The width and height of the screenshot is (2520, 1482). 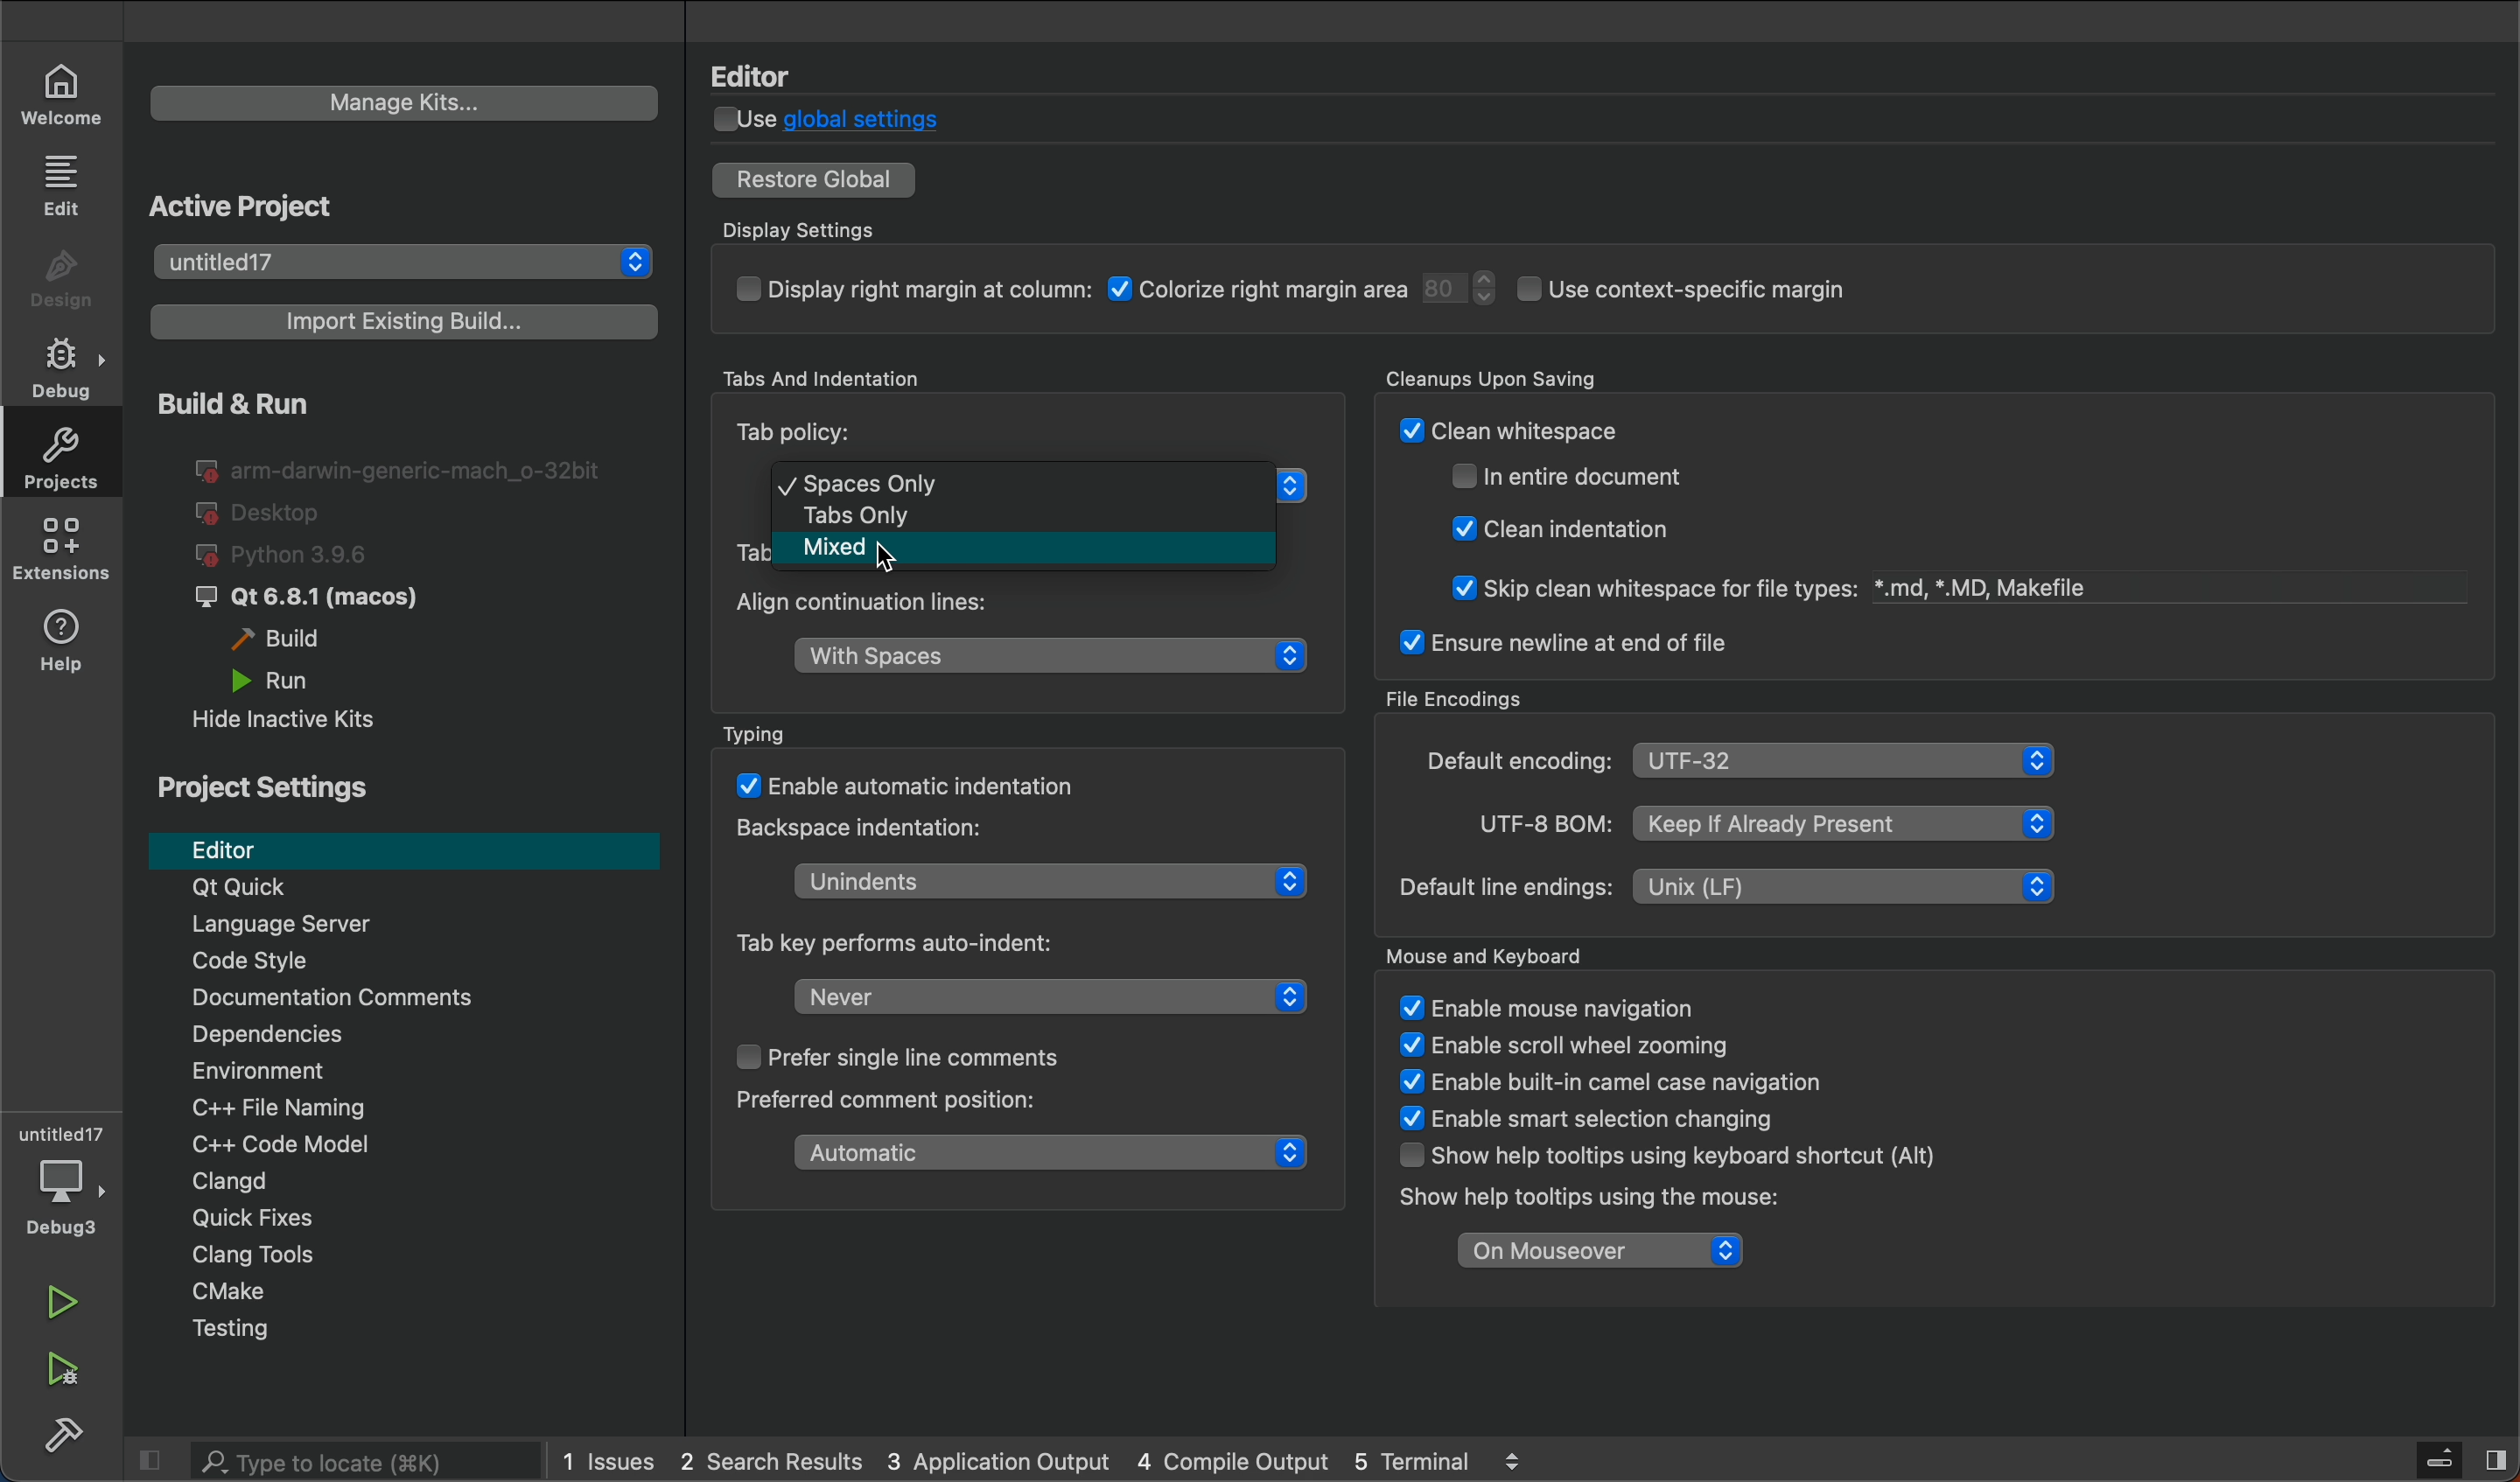 What do you see at coordinates (887, 1102) in the screenshot?
I see `preferend comment` at bounding box center [887, 1102].